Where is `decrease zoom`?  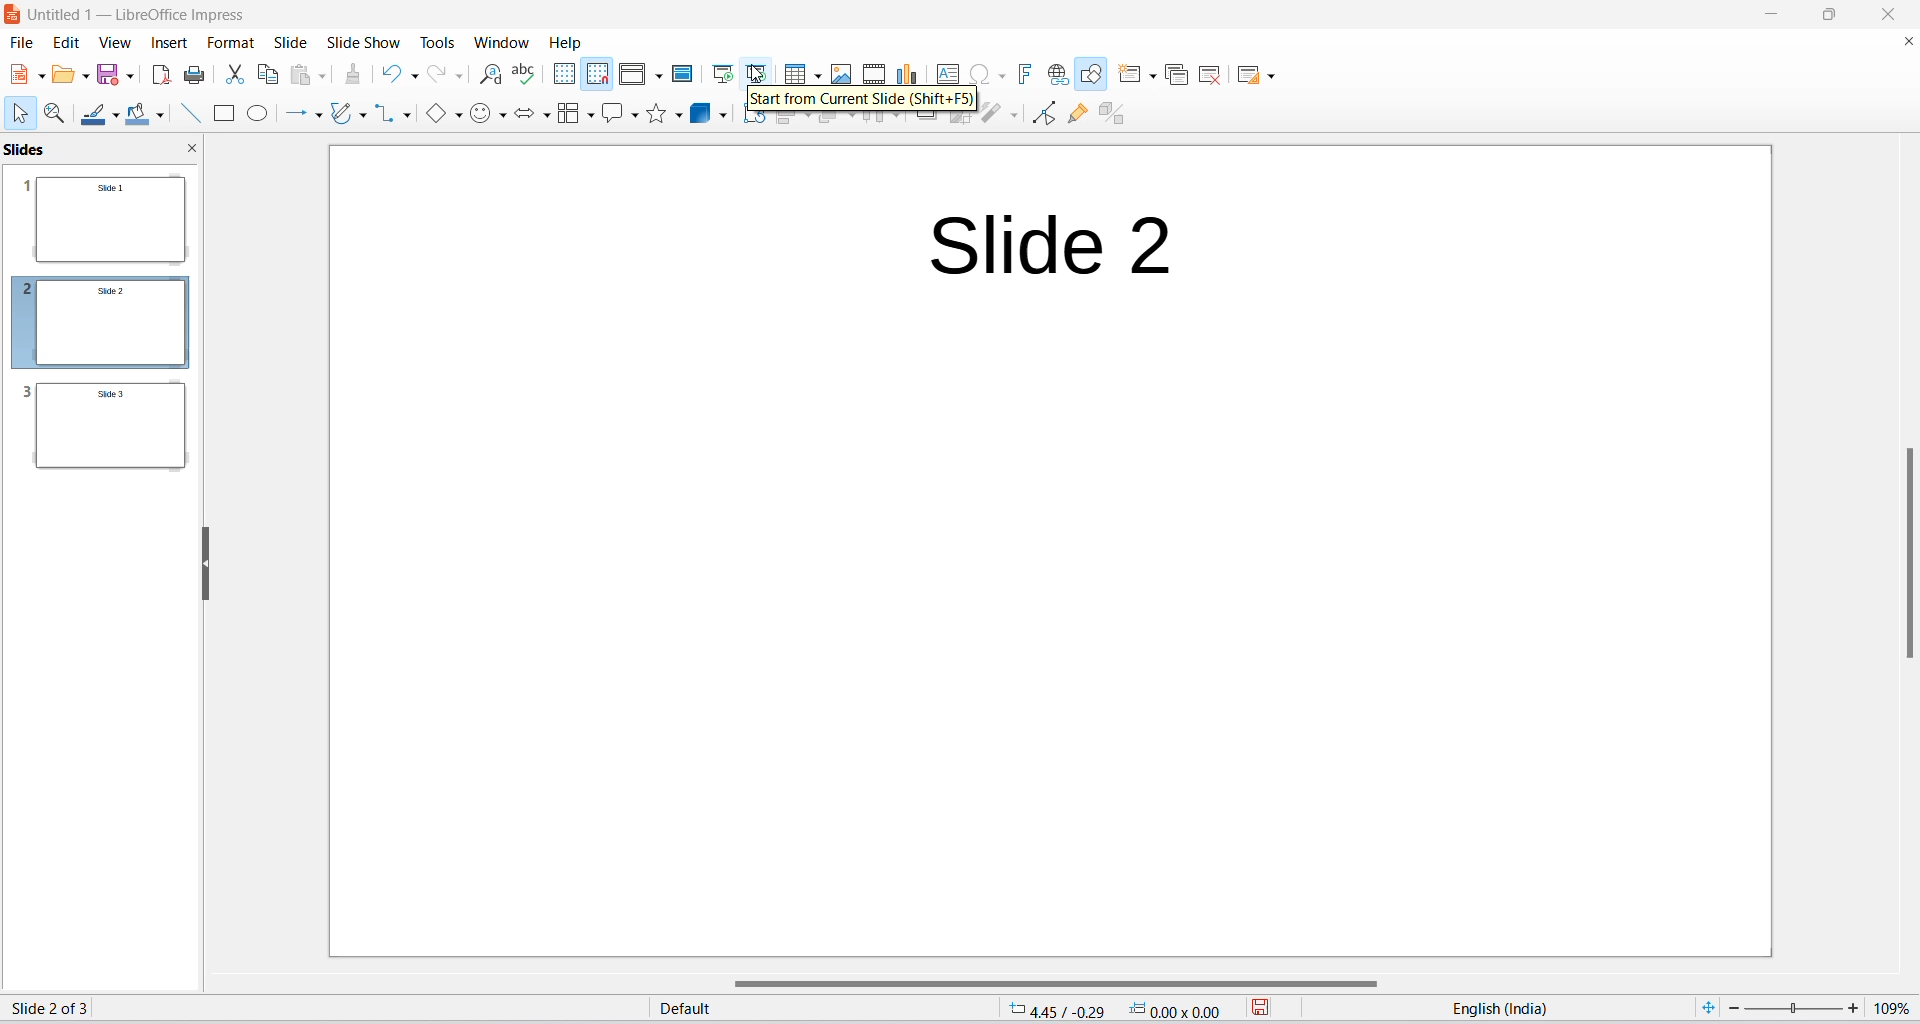
decrease zoom is located at coordinates (1733, 1009).